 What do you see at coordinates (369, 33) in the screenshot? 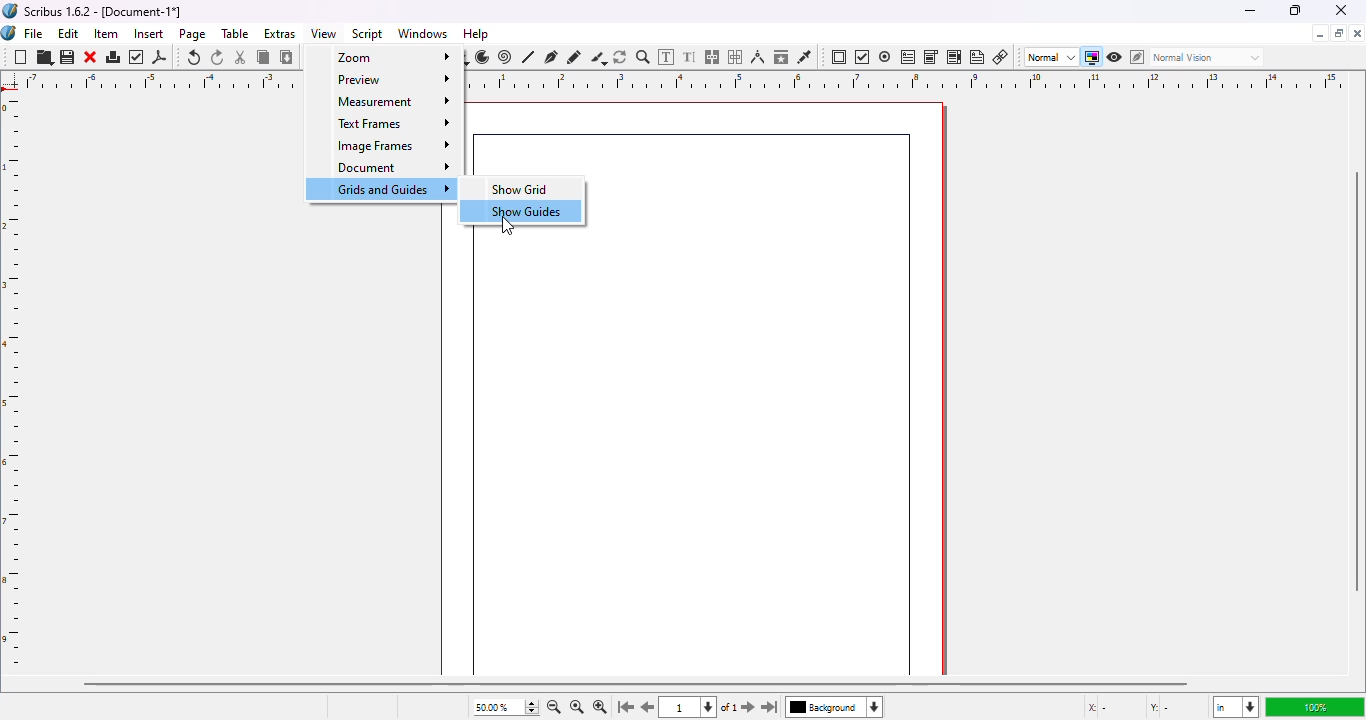
I see `script` at bounding box center [369, 33].